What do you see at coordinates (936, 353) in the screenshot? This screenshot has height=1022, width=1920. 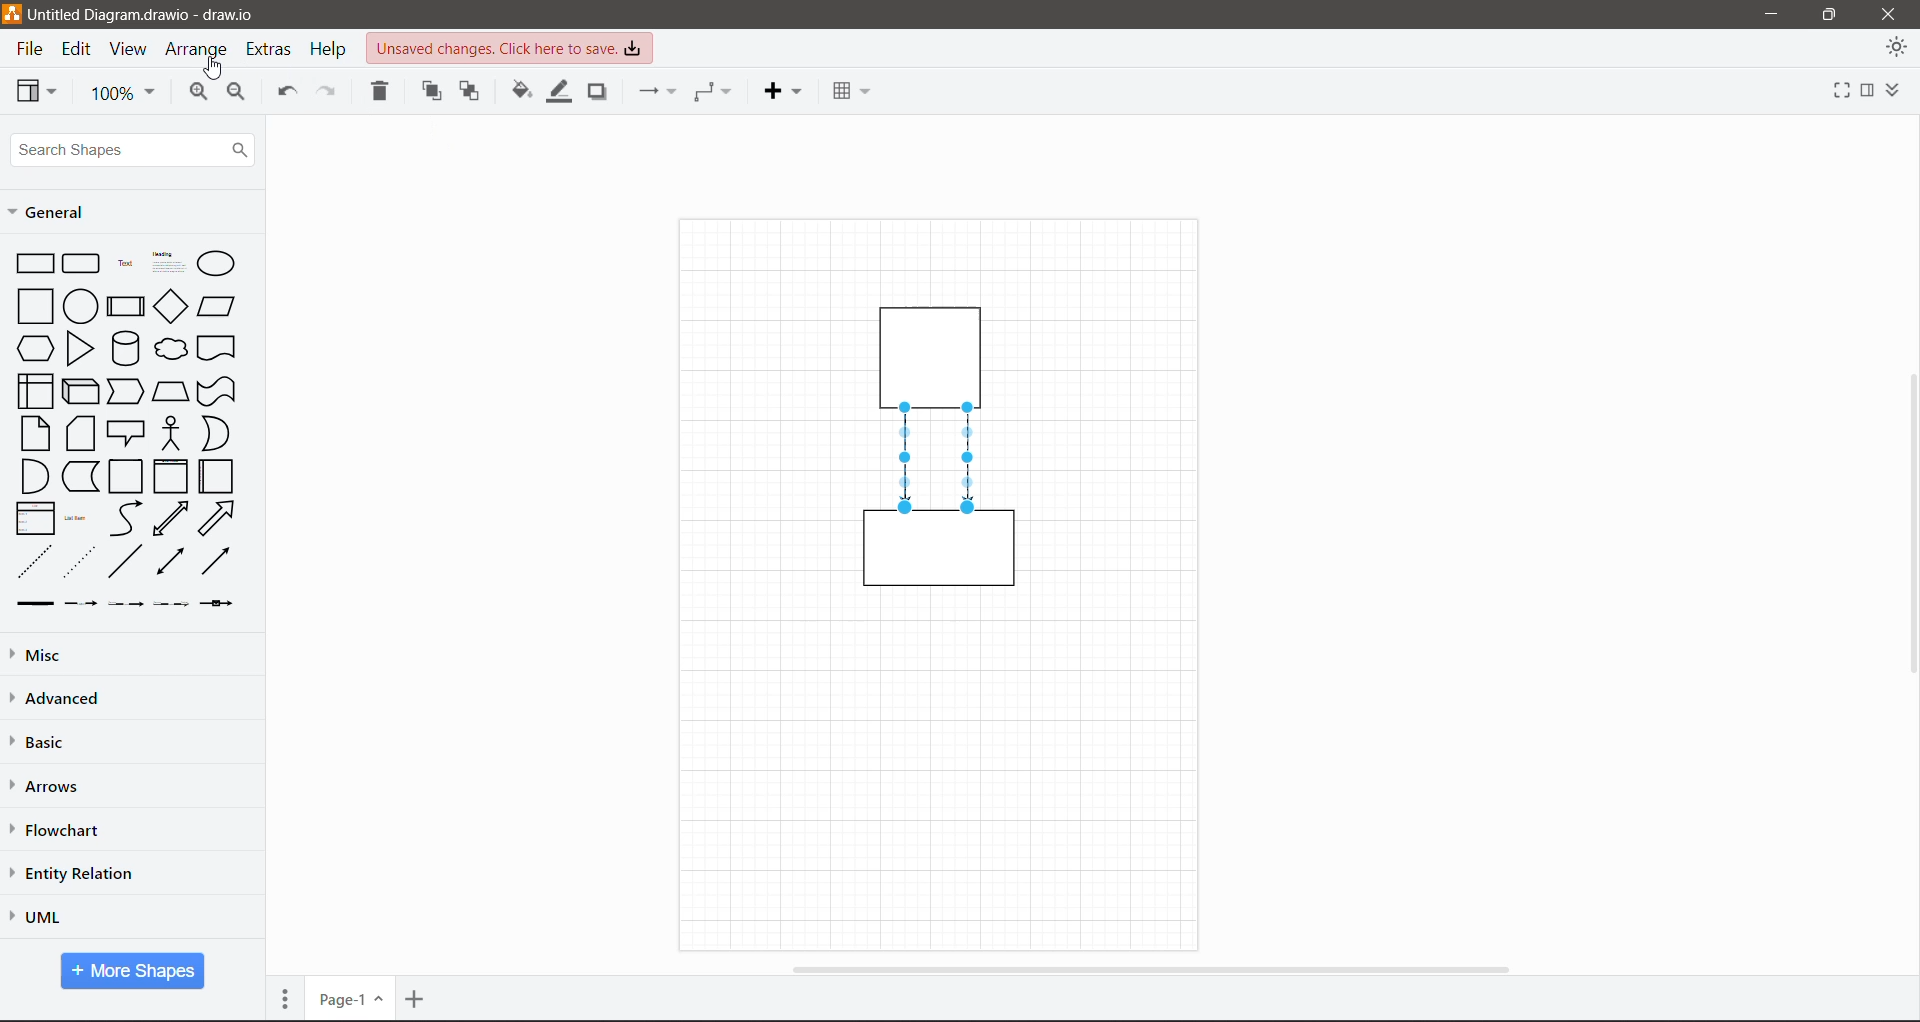 I see `container` at bounding box center [936, 353].